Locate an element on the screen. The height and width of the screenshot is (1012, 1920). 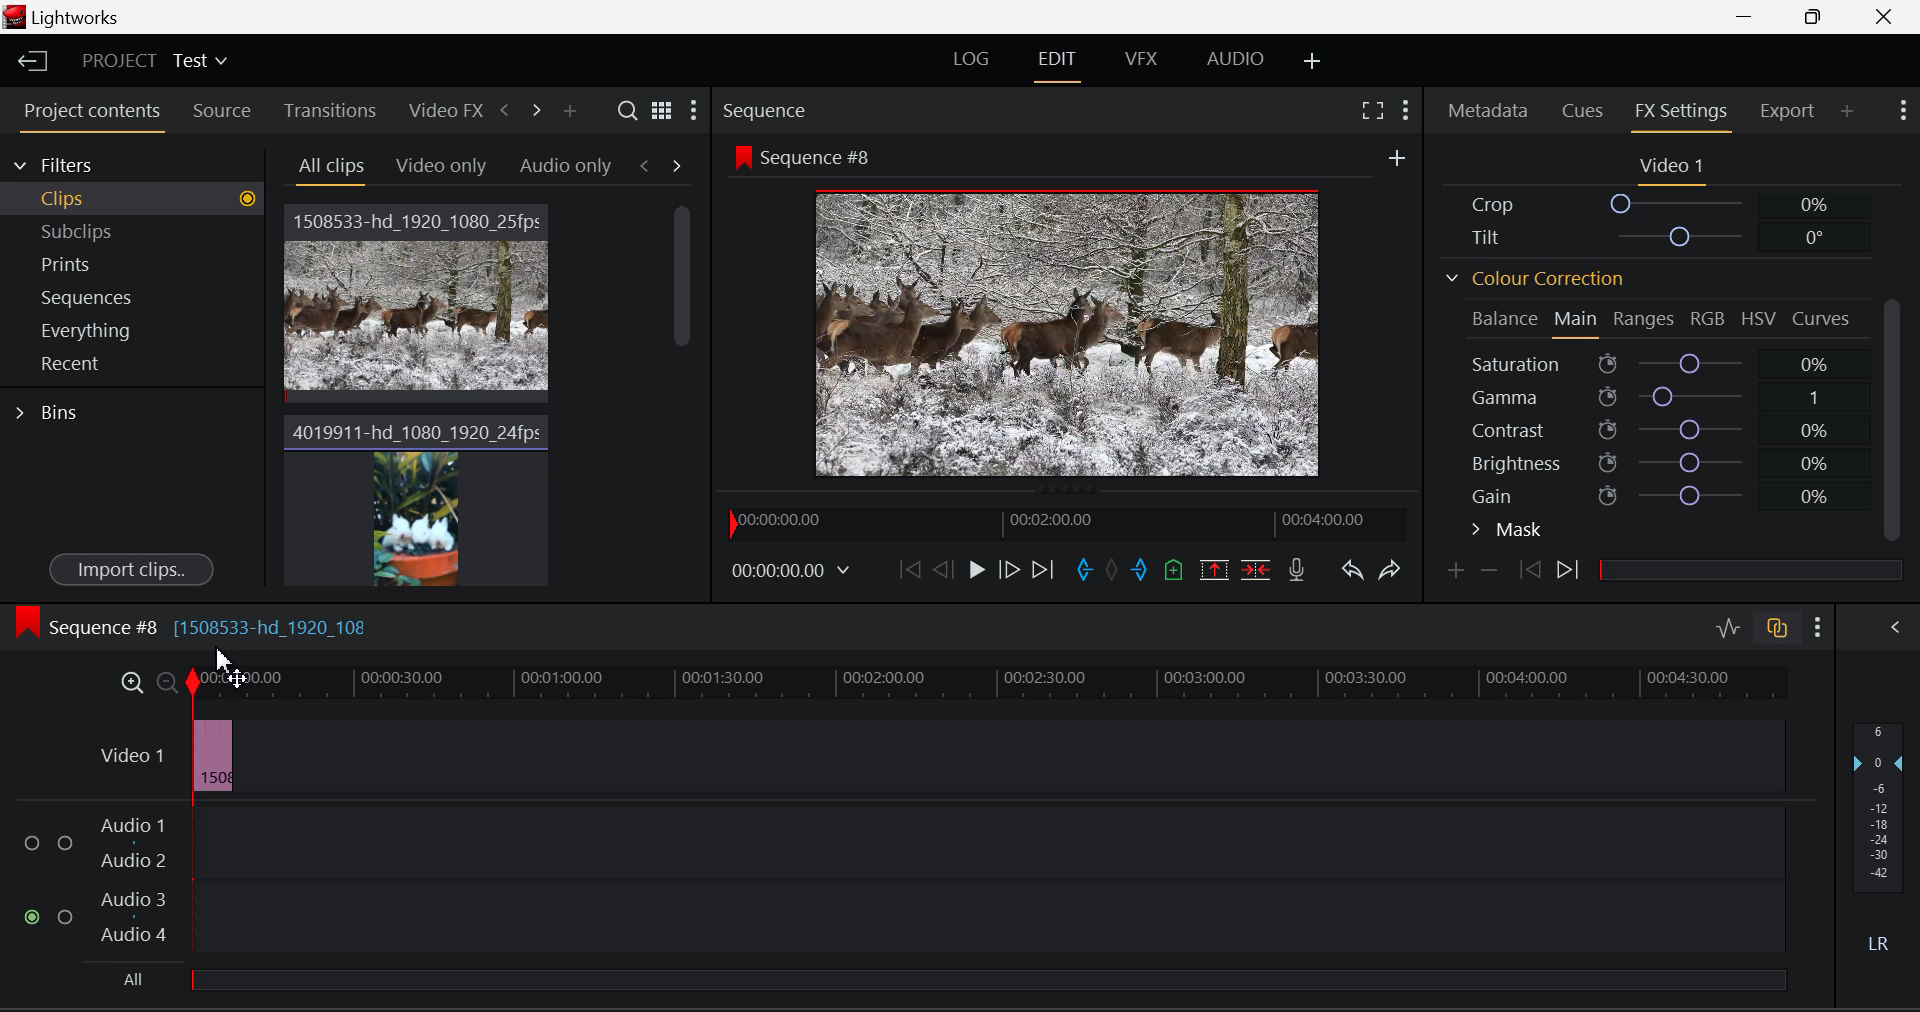
Balance is located at coordinates (1500, 320).